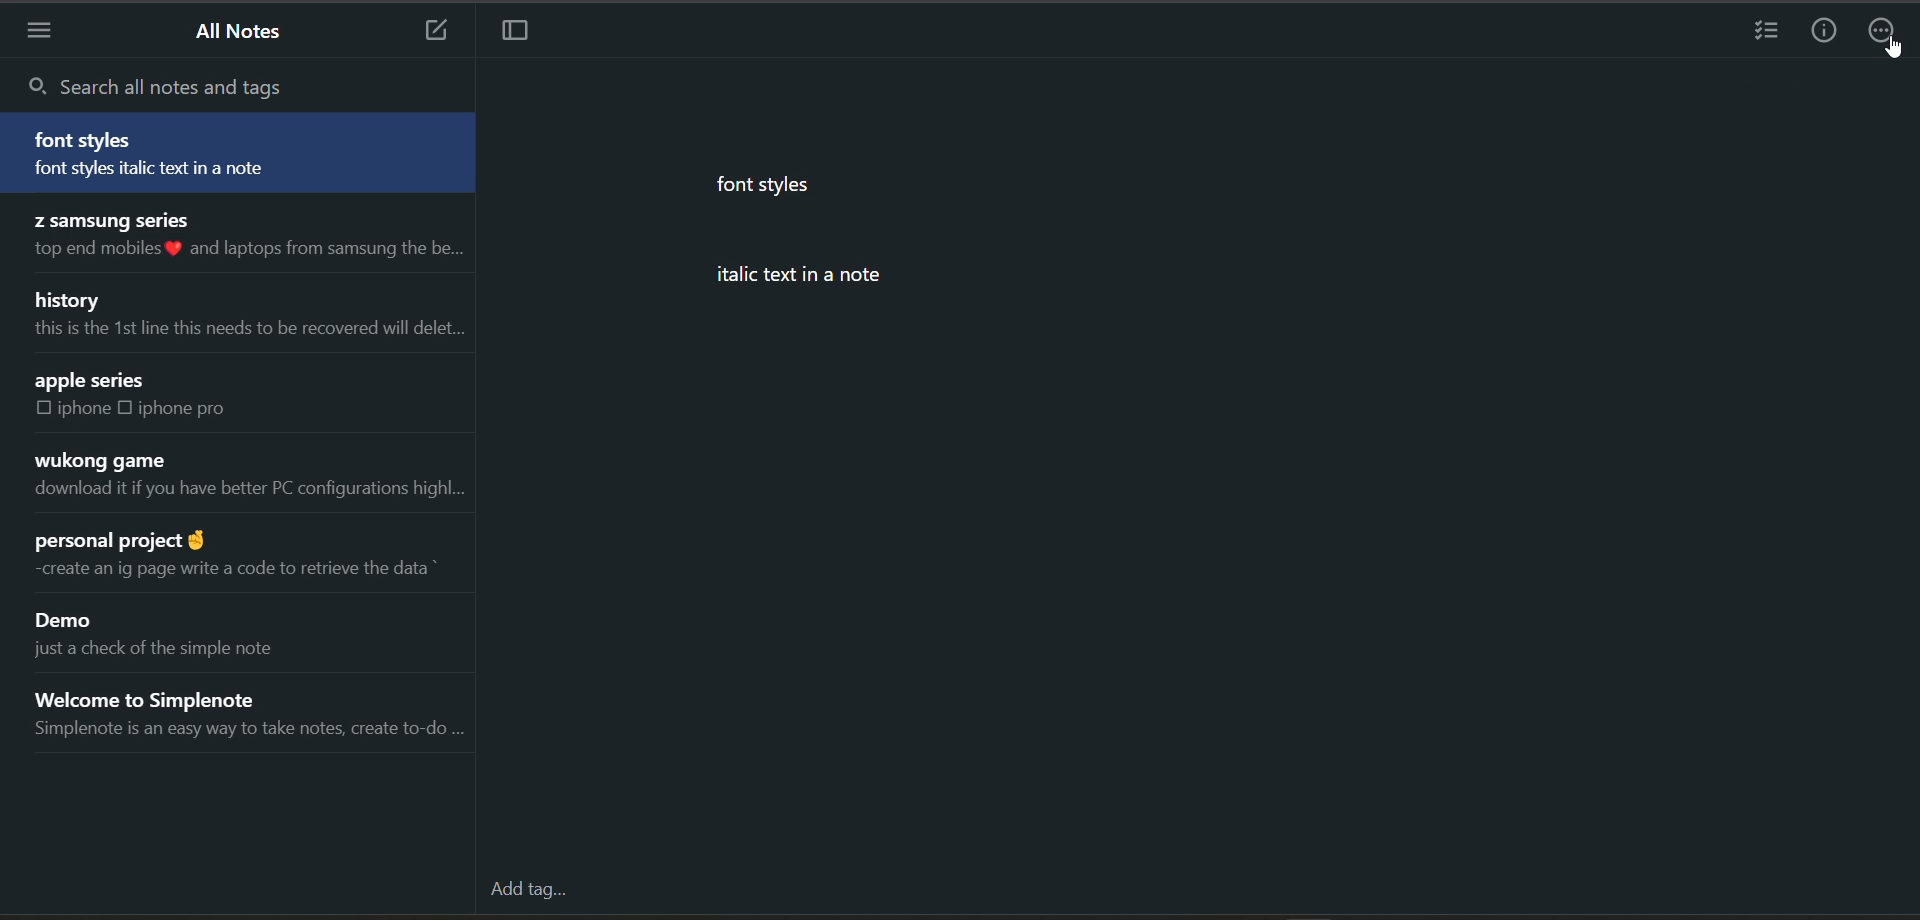  I want to click on note title and preview, so click(167, 401).